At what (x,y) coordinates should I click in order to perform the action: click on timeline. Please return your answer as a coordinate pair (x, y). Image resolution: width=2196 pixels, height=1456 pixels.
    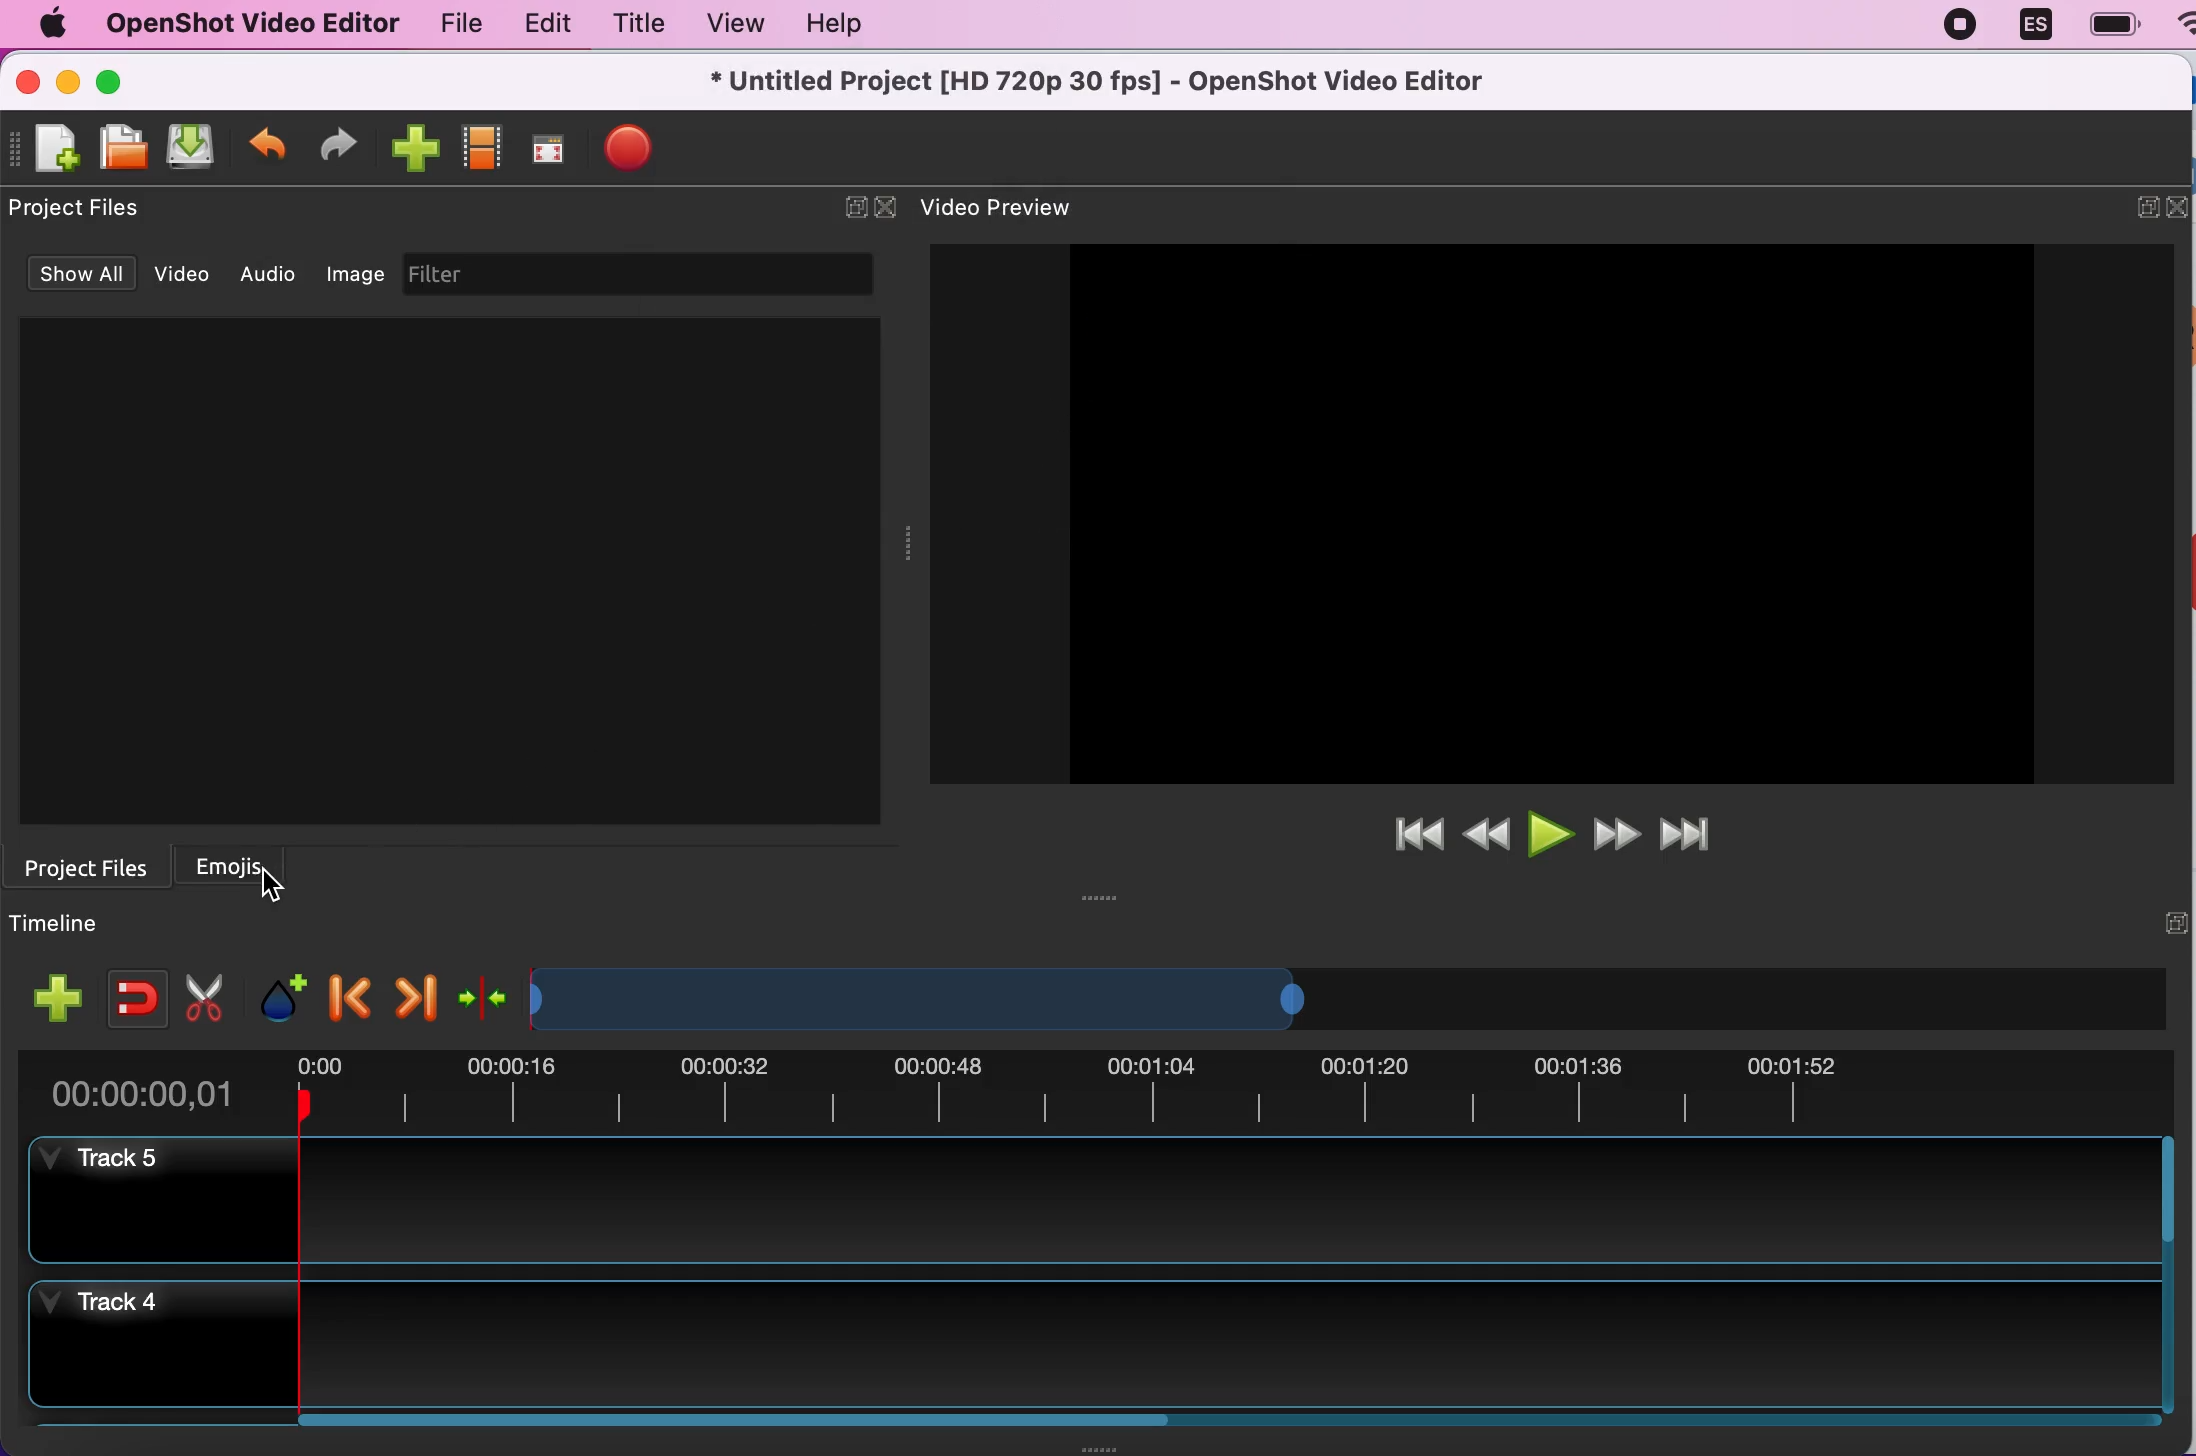
    Looking at the image, I should click on (65, 924).